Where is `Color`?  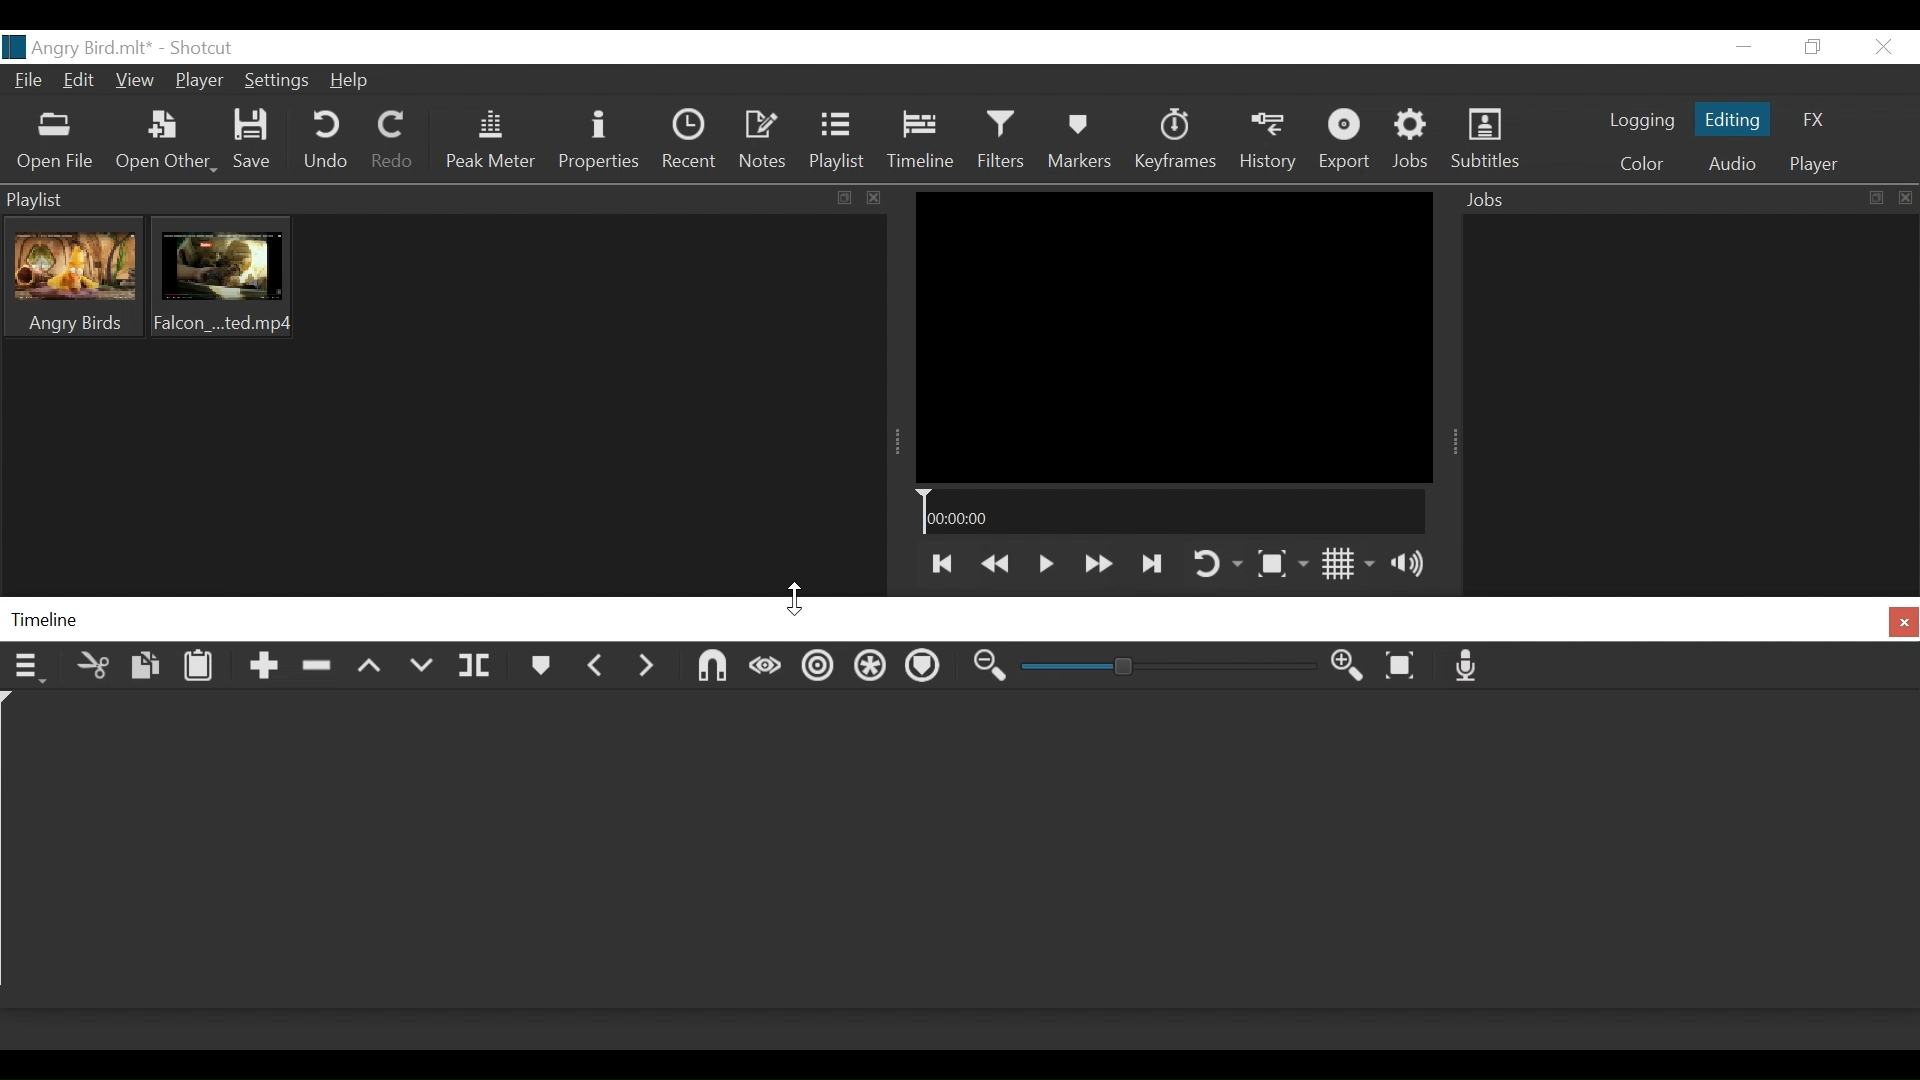 Color is located at coordinates (1642, 164).